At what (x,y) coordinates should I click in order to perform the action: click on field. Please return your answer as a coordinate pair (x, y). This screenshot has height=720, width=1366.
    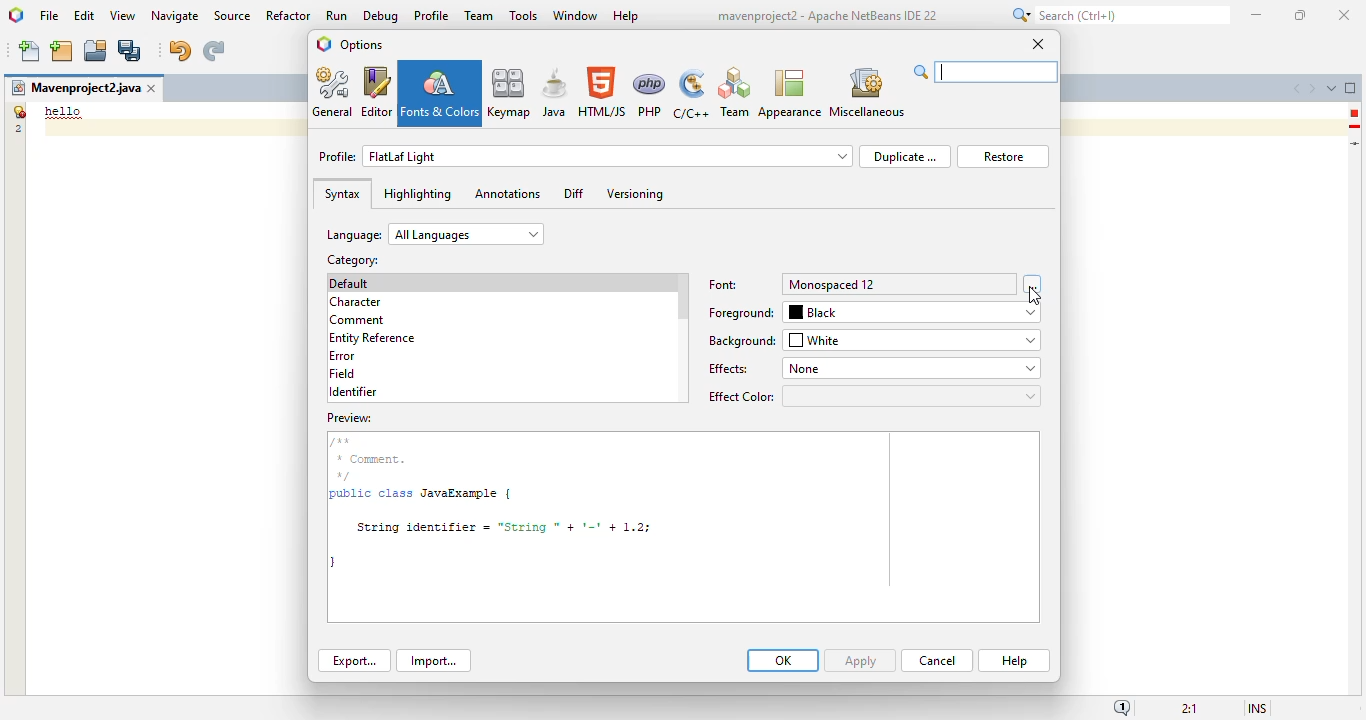
    Looking at the image, I should click on (342, 373).